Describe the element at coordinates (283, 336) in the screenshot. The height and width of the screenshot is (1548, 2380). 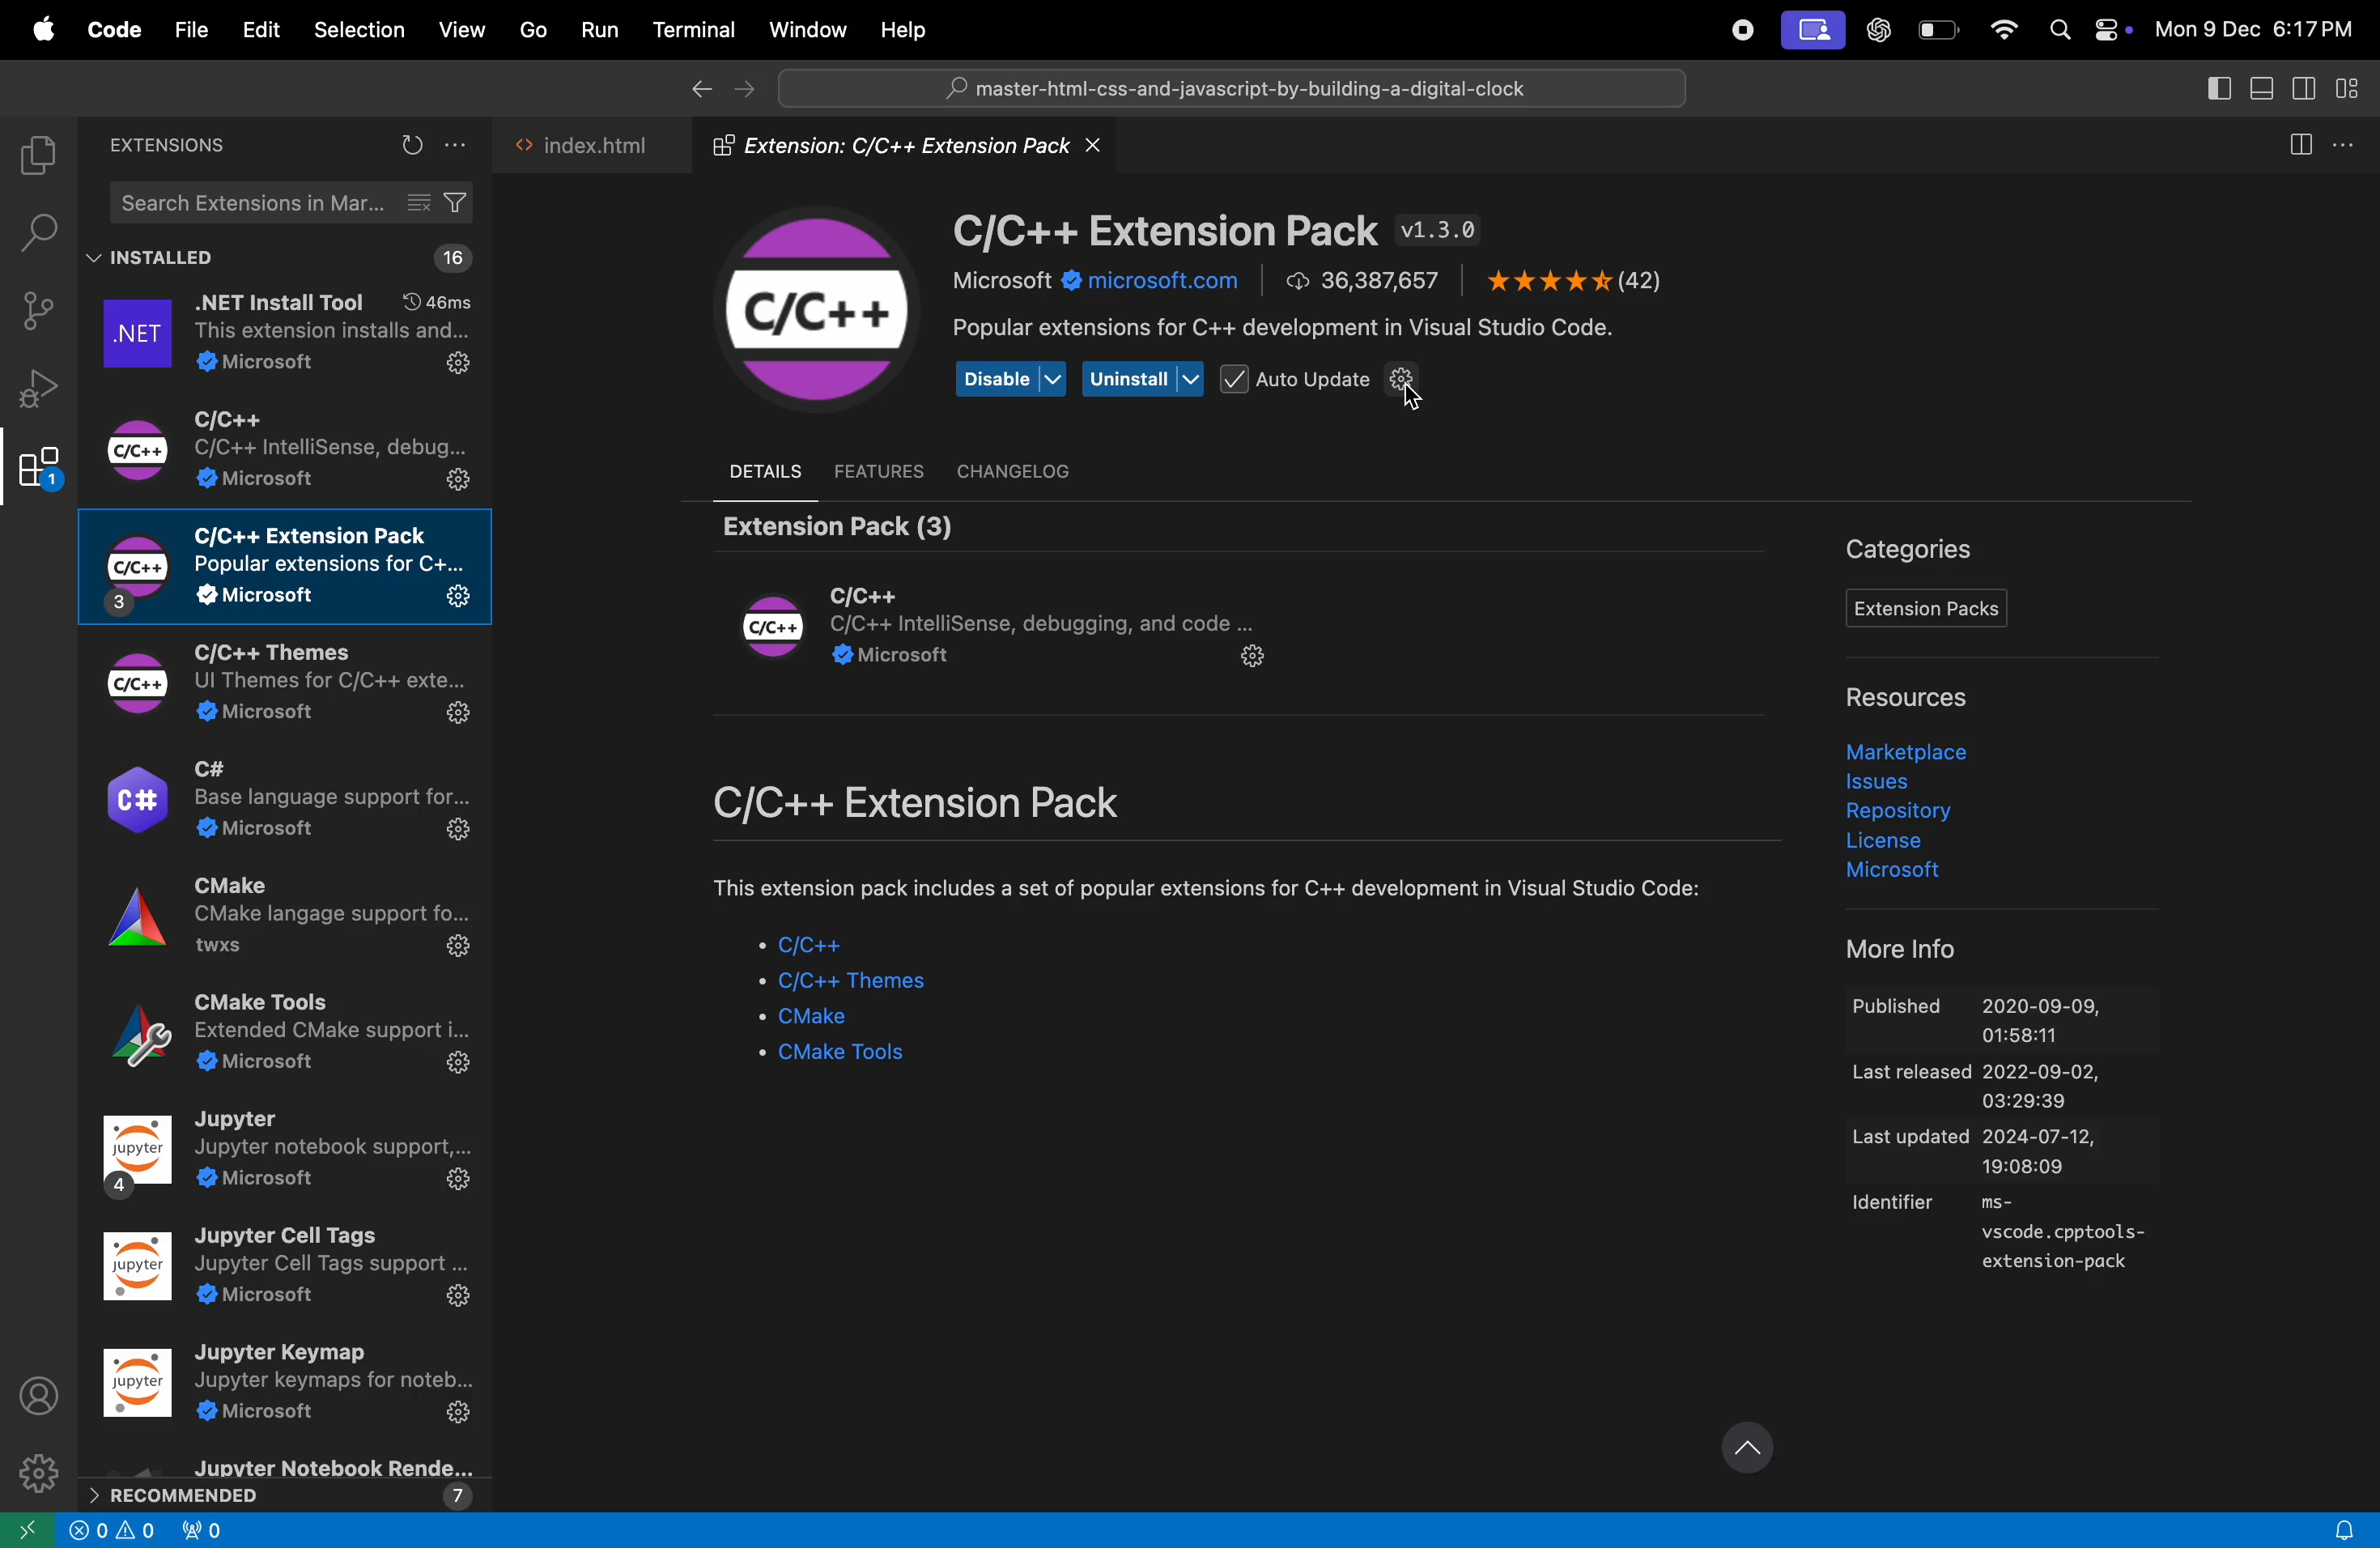
I see `.net extensions` at that location.